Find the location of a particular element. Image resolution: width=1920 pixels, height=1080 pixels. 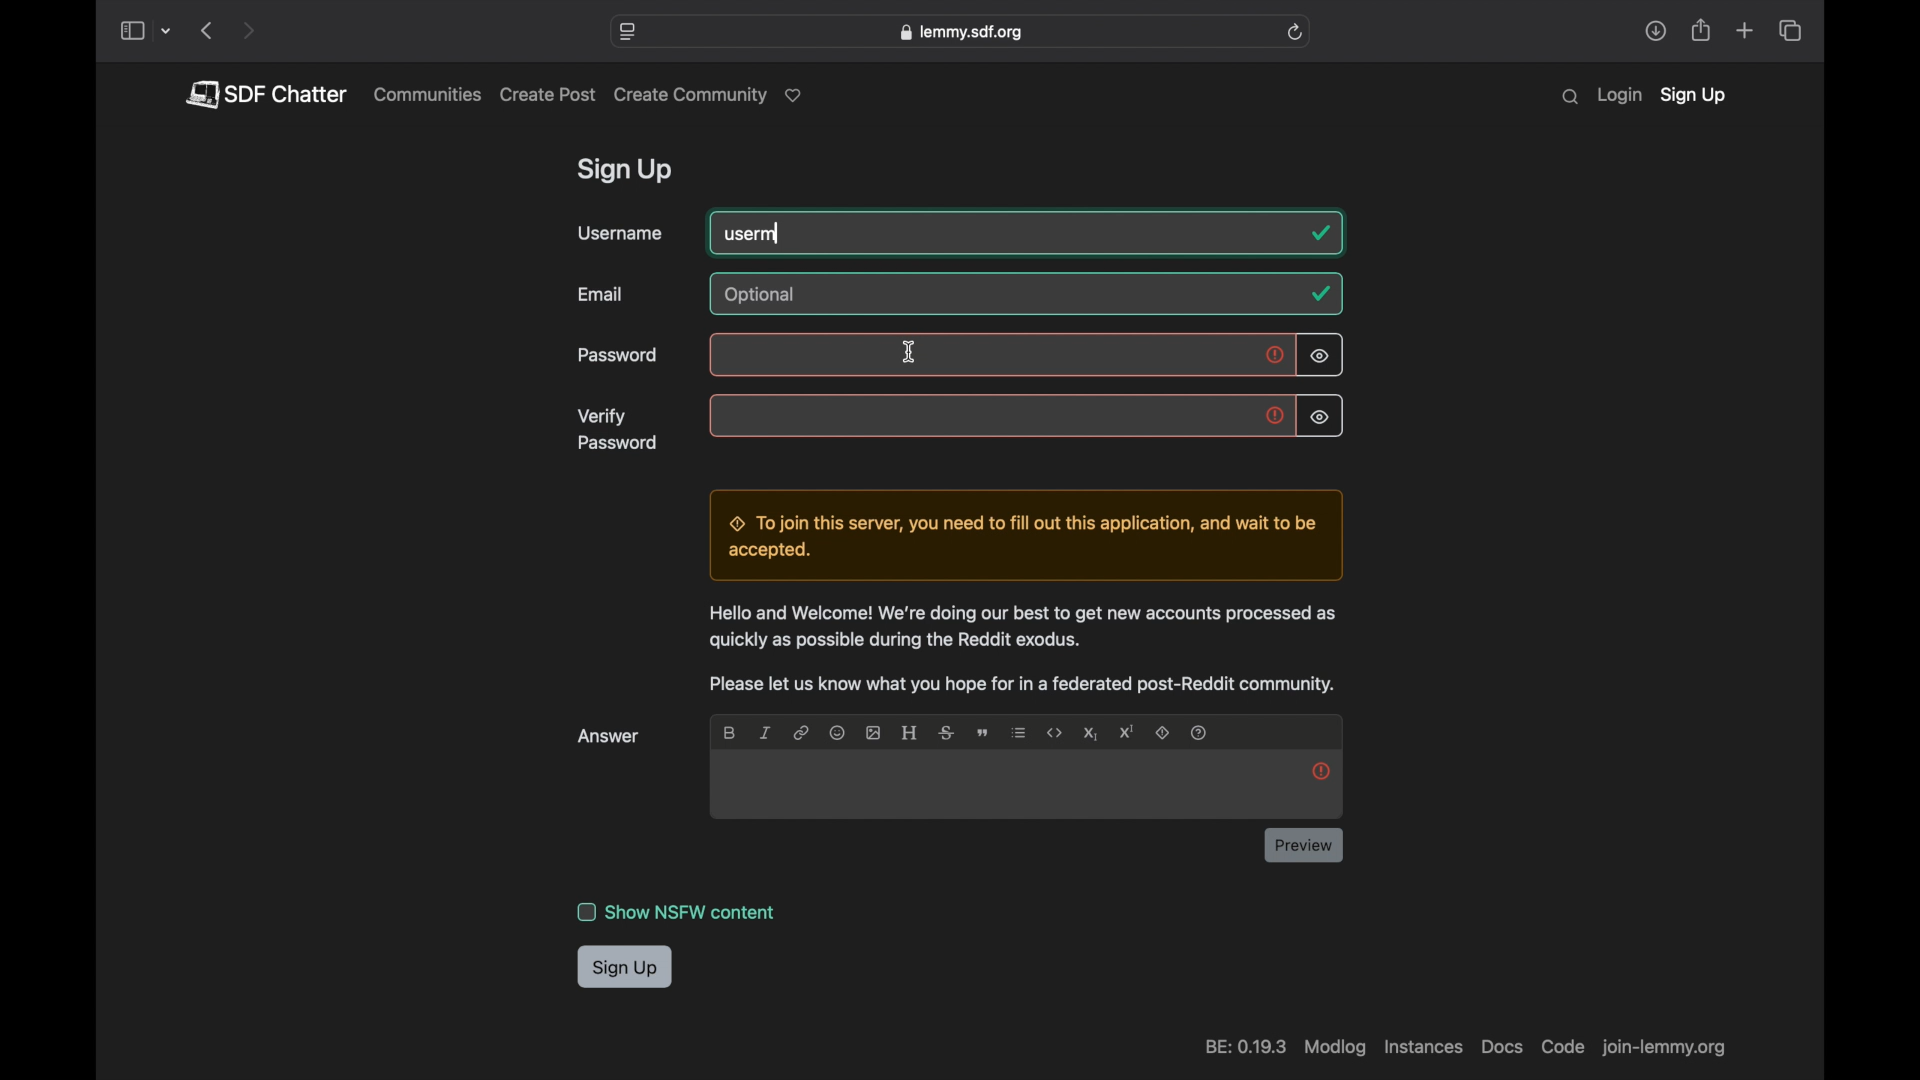

list is located at coordinates (1020, 732).